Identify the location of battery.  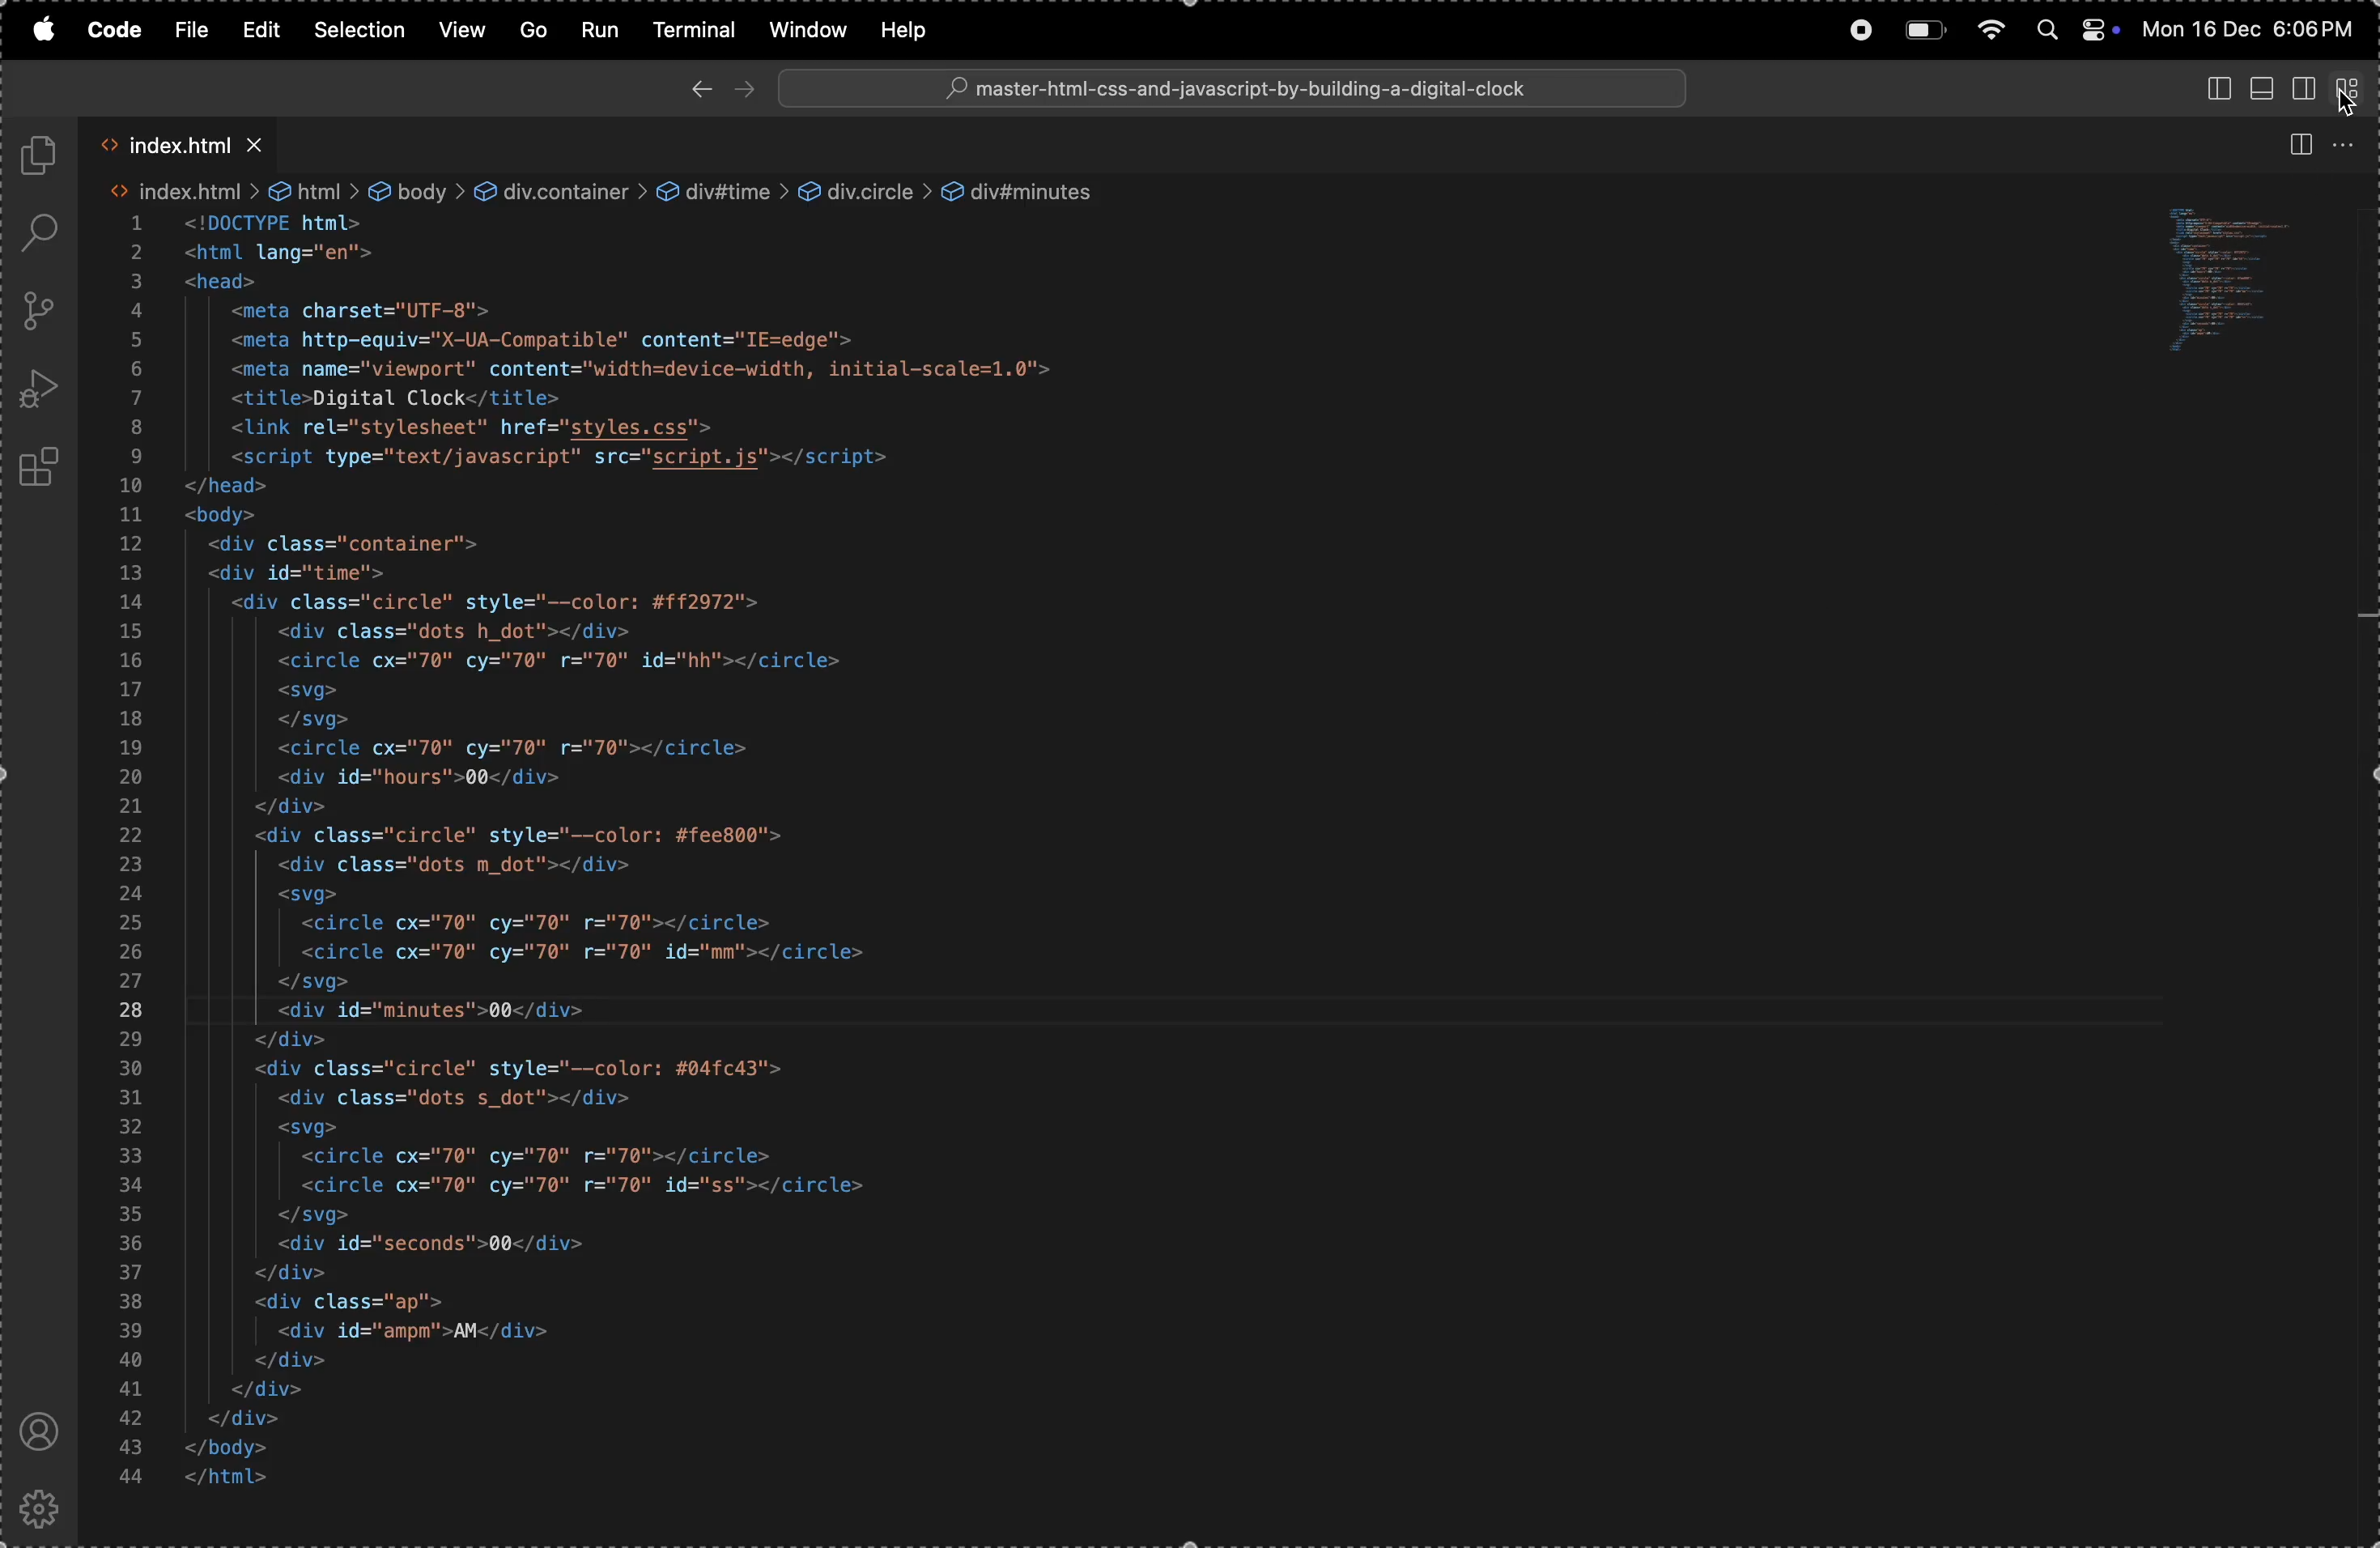
(1924, 31).